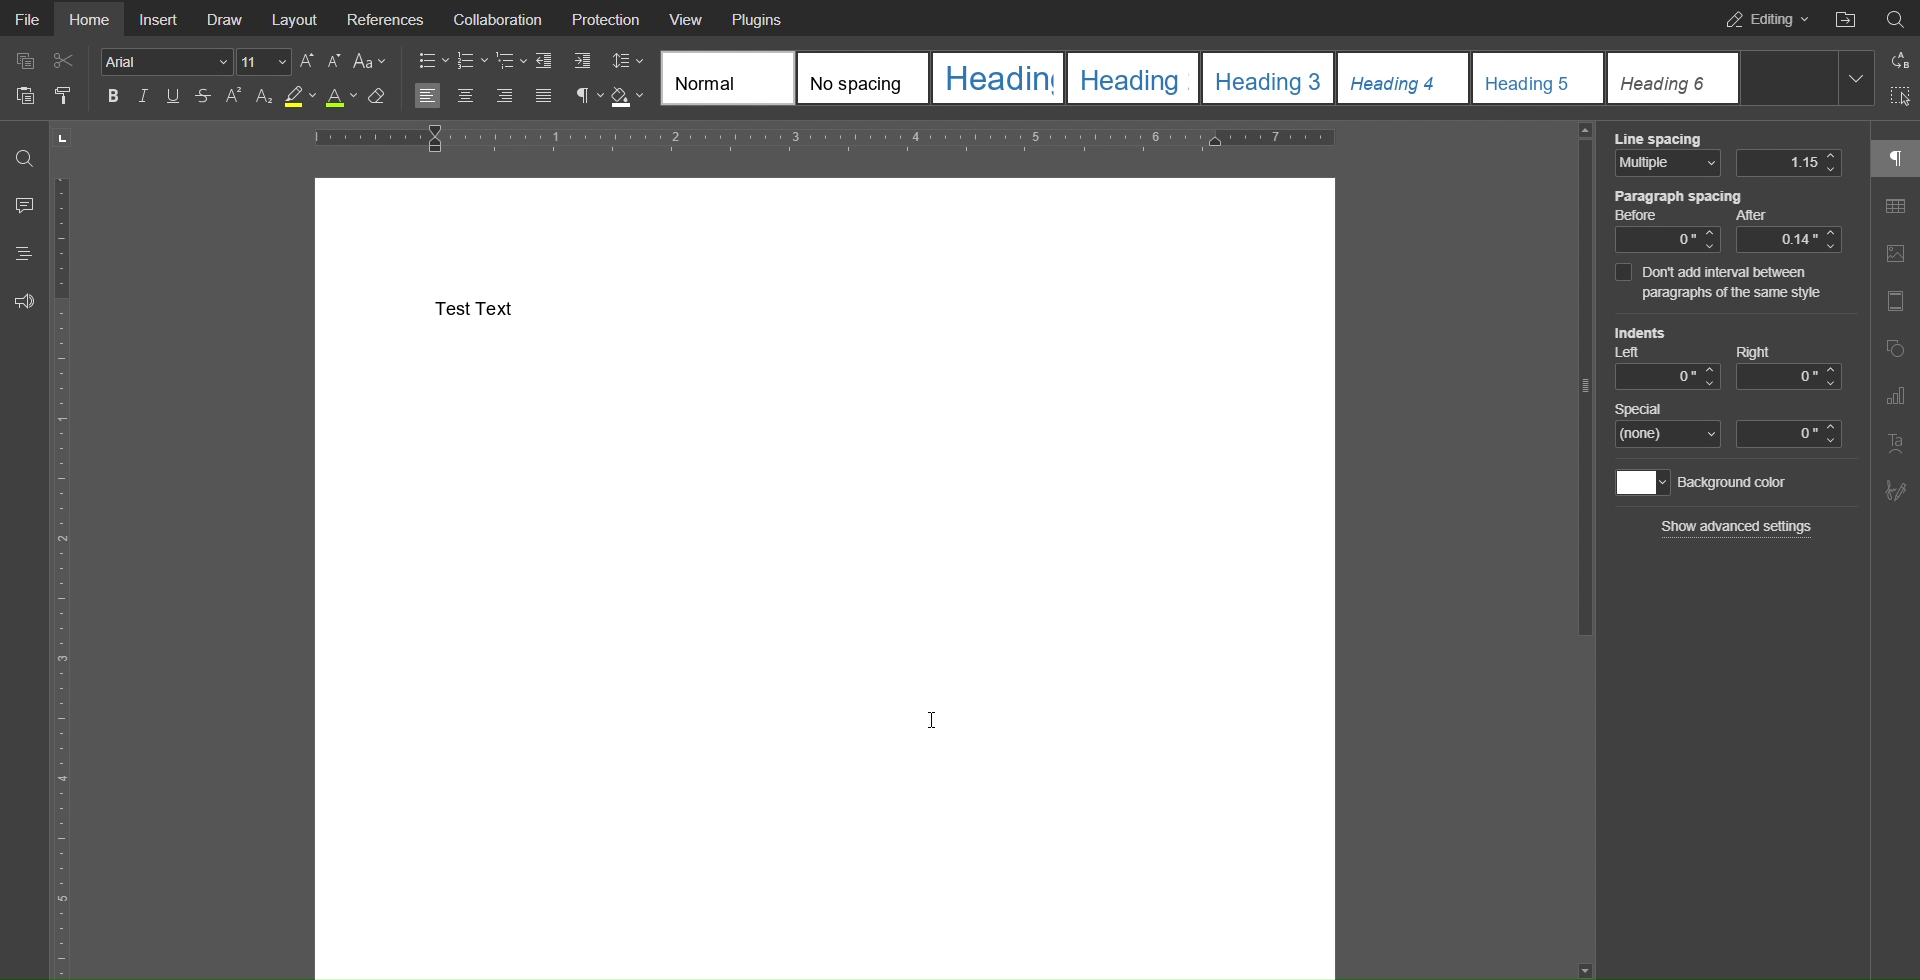  Describe the element at coordinates (1897, 60) in the screenshot. I see `Replace` at that location.